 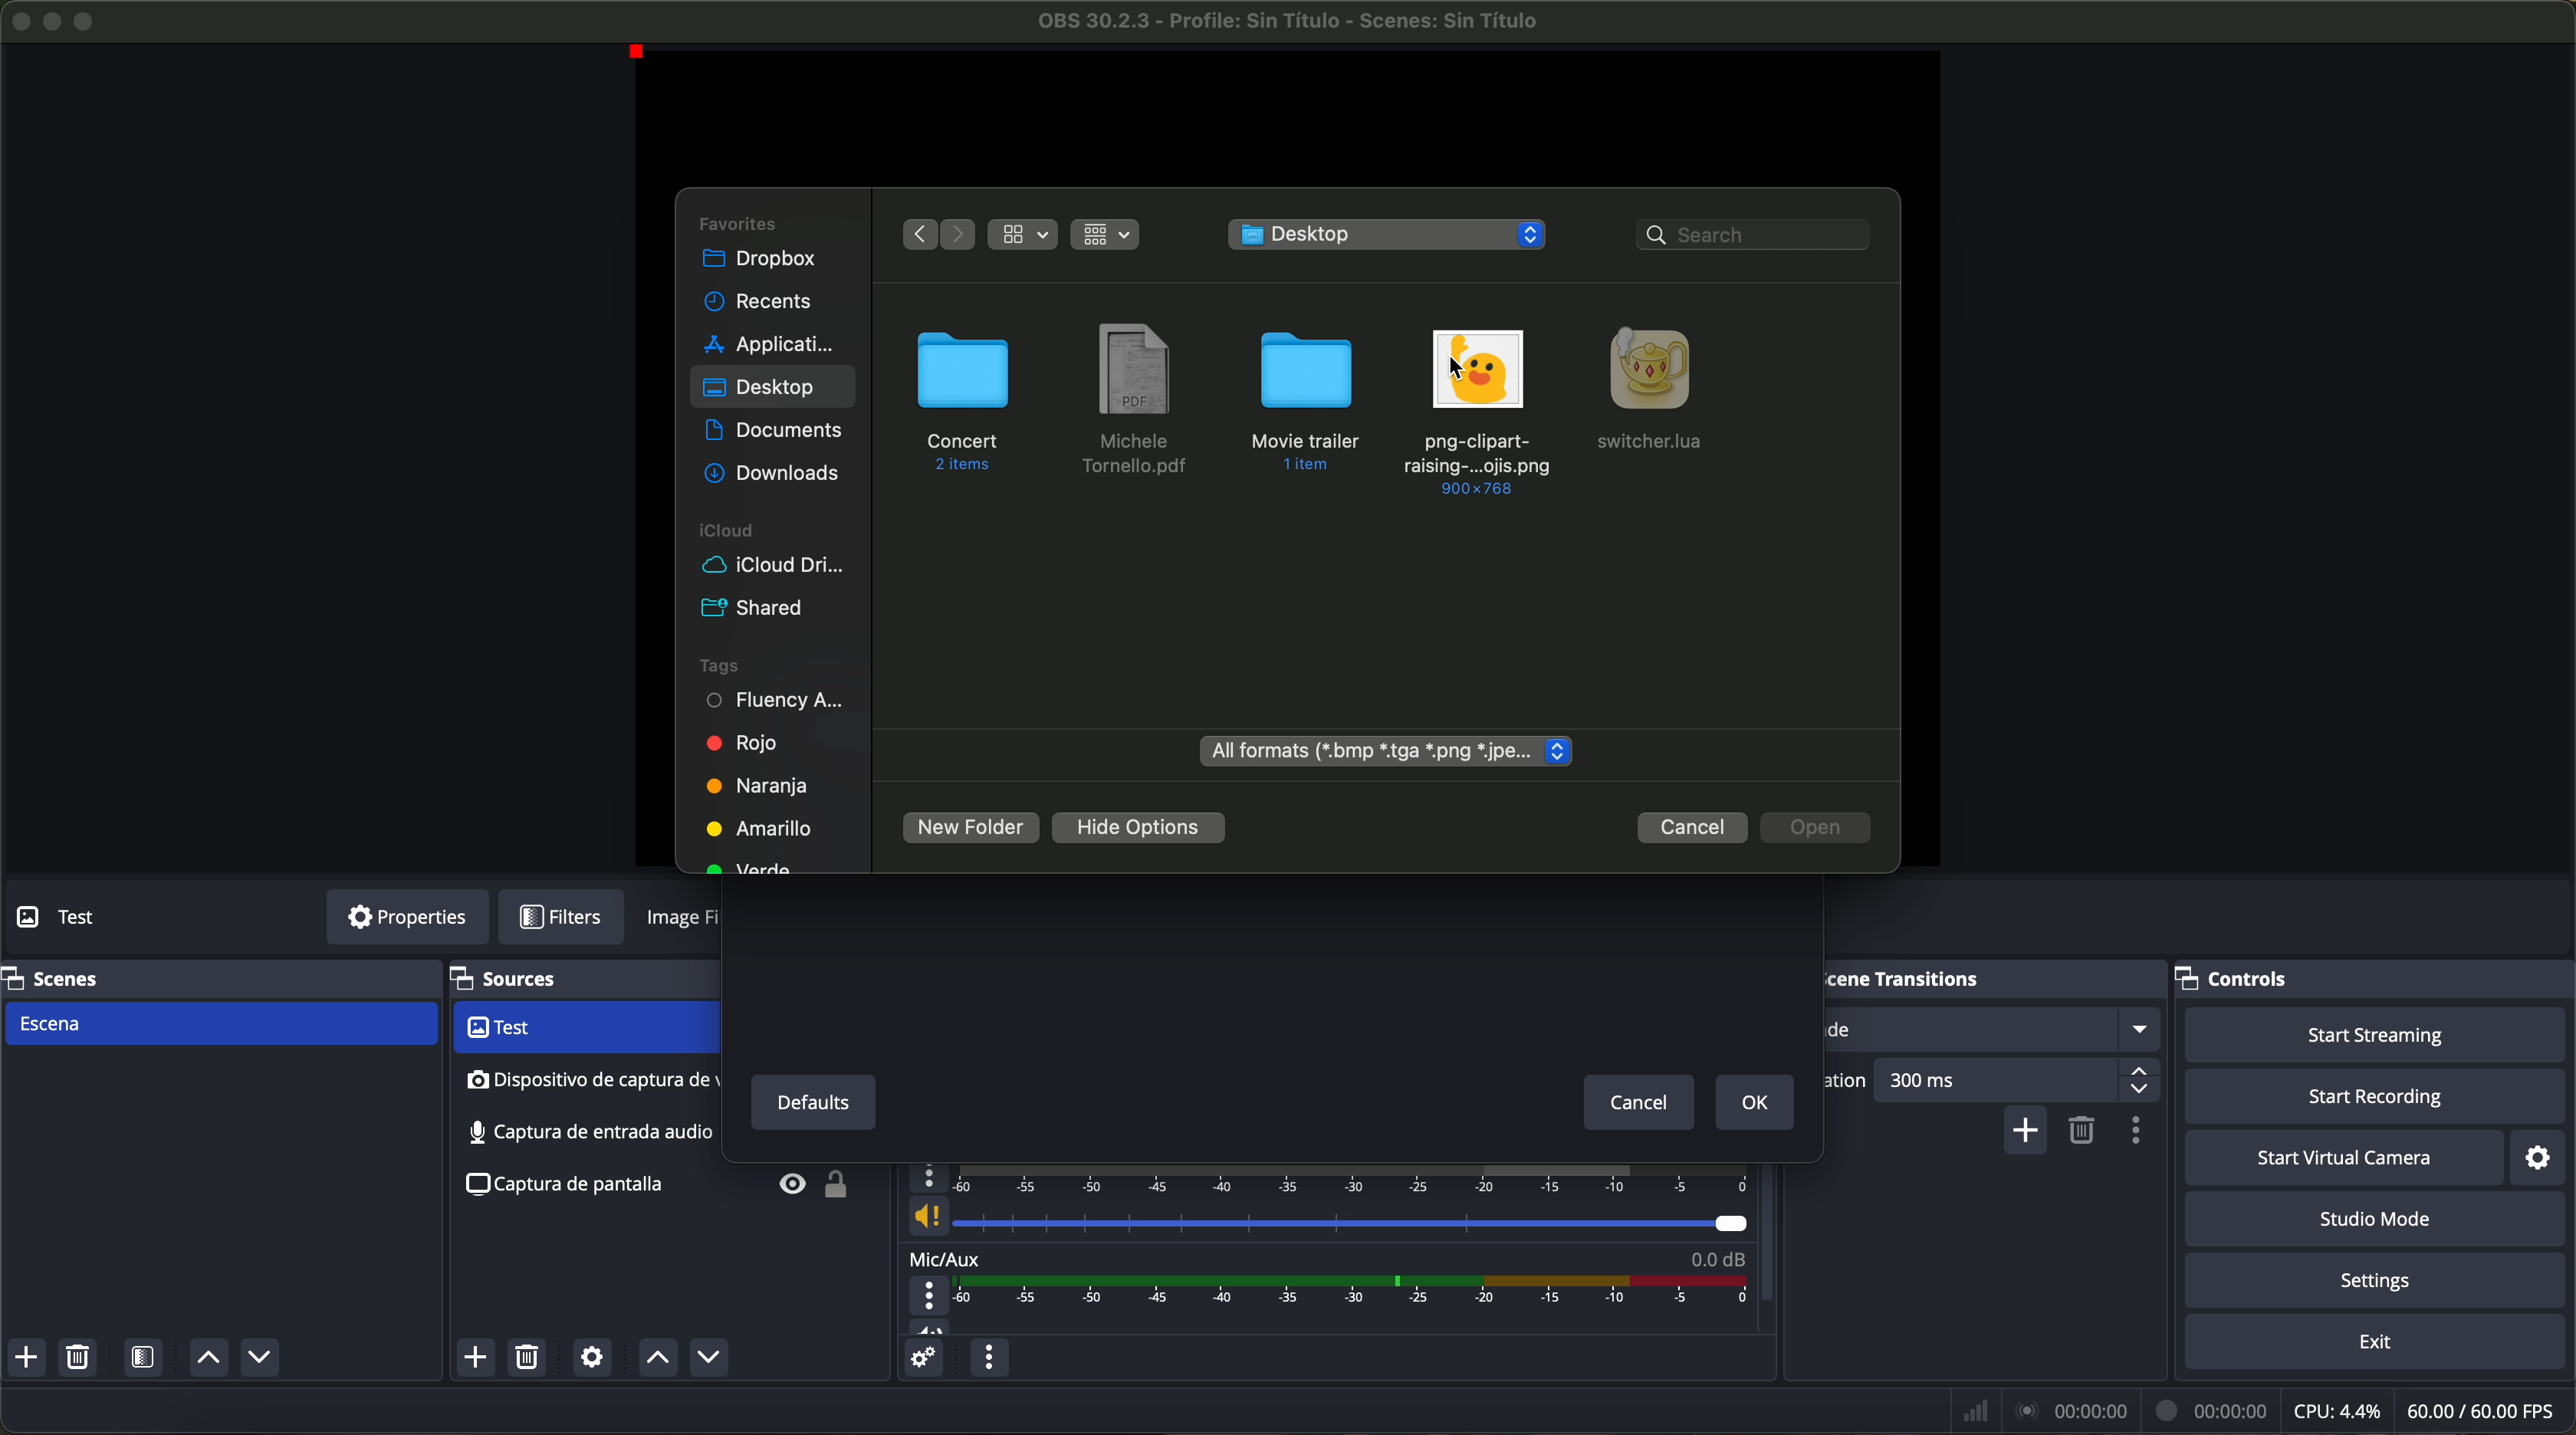 What do you see at coordinates (219, 1025) in the screenshot?
I see `scene` at bounding box center [219, 1025].